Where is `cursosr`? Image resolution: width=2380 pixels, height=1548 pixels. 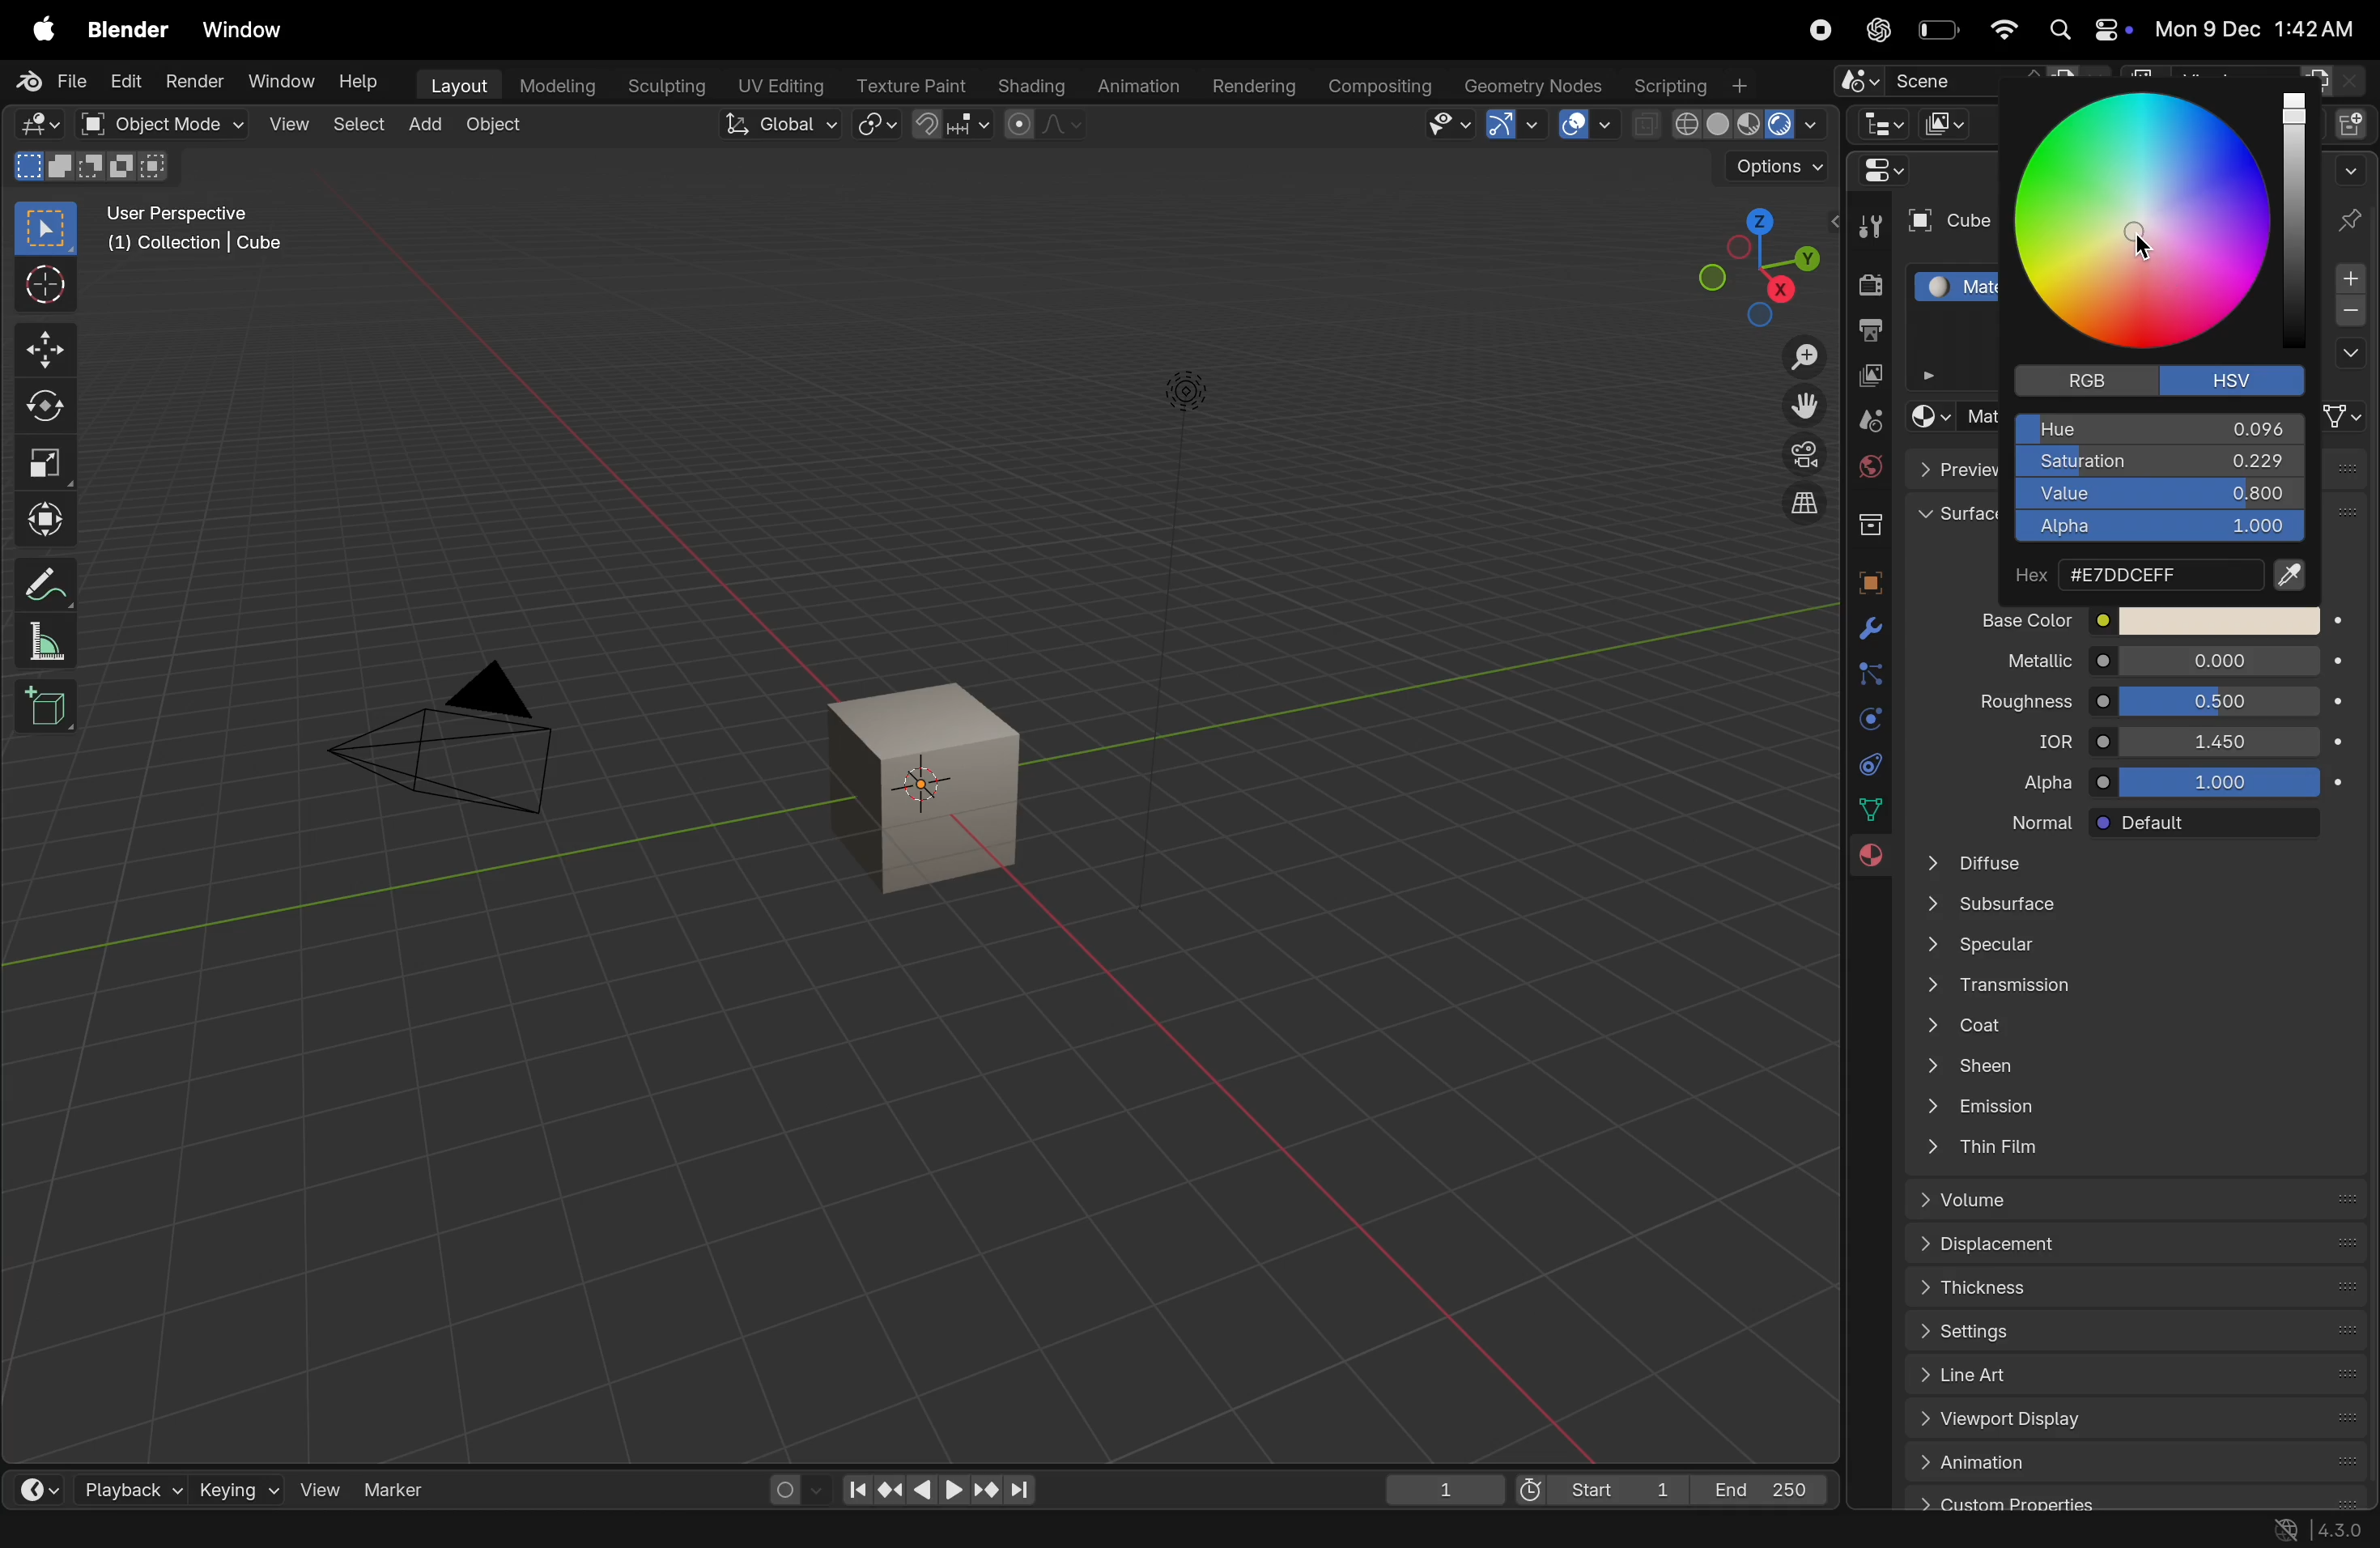
cursosr is located at coordinates (39, 287).